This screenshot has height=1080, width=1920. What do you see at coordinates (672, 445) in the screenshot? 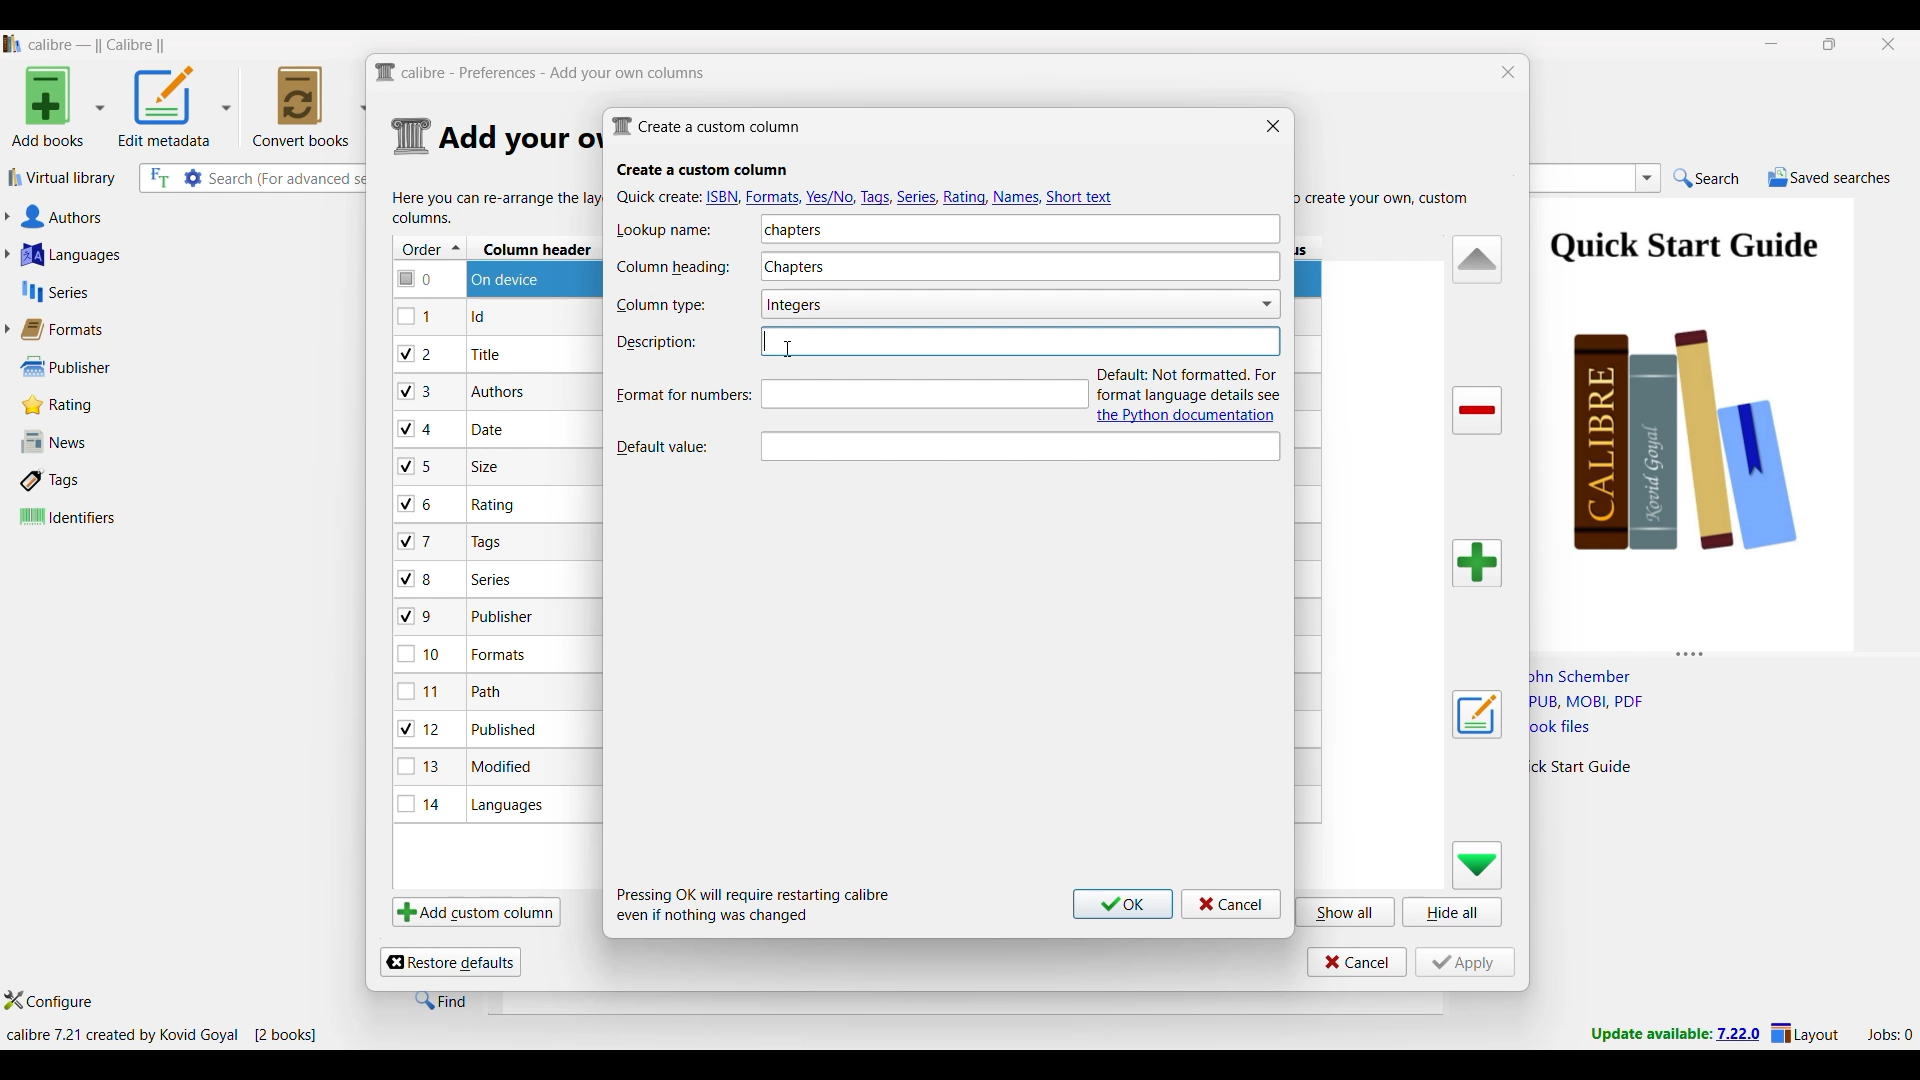
I see `Indicates Default value text box` at bounding box center [672, 445].